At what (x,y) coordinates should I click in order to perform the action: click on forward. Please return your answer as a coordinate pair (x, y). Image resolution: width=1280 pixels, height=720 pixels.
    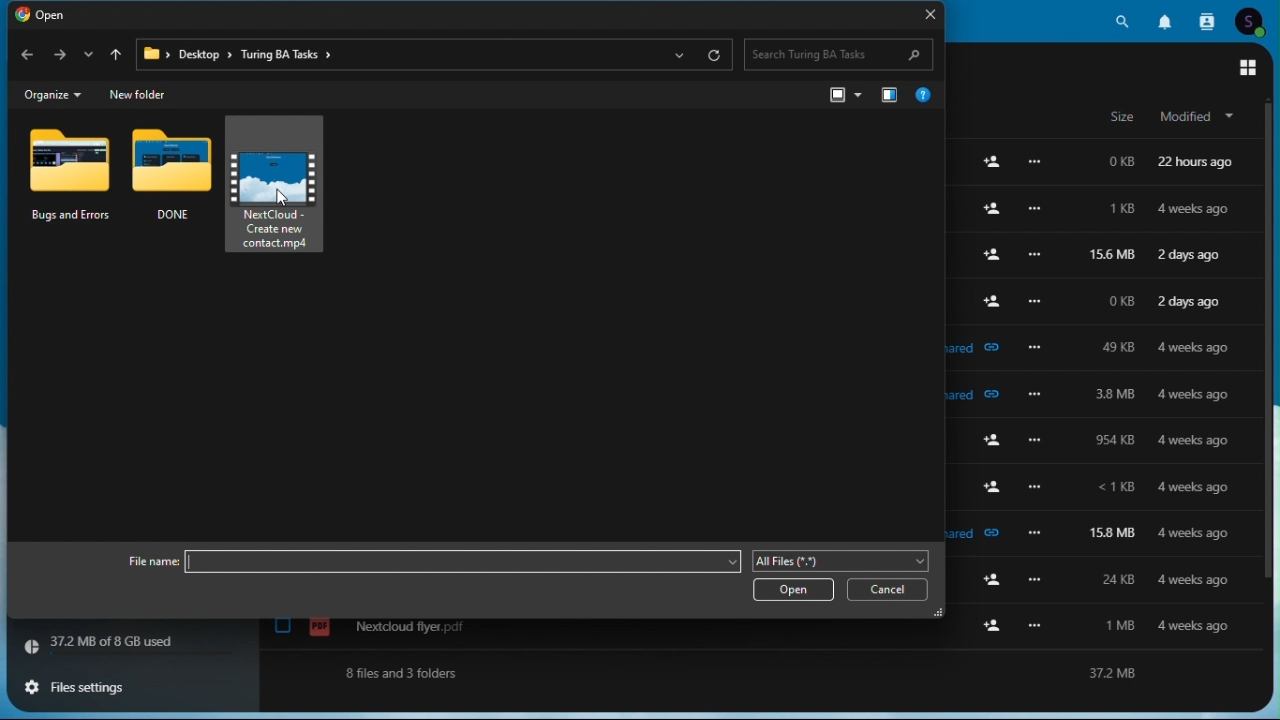
    Looking at the image, I should click on (62, 56).